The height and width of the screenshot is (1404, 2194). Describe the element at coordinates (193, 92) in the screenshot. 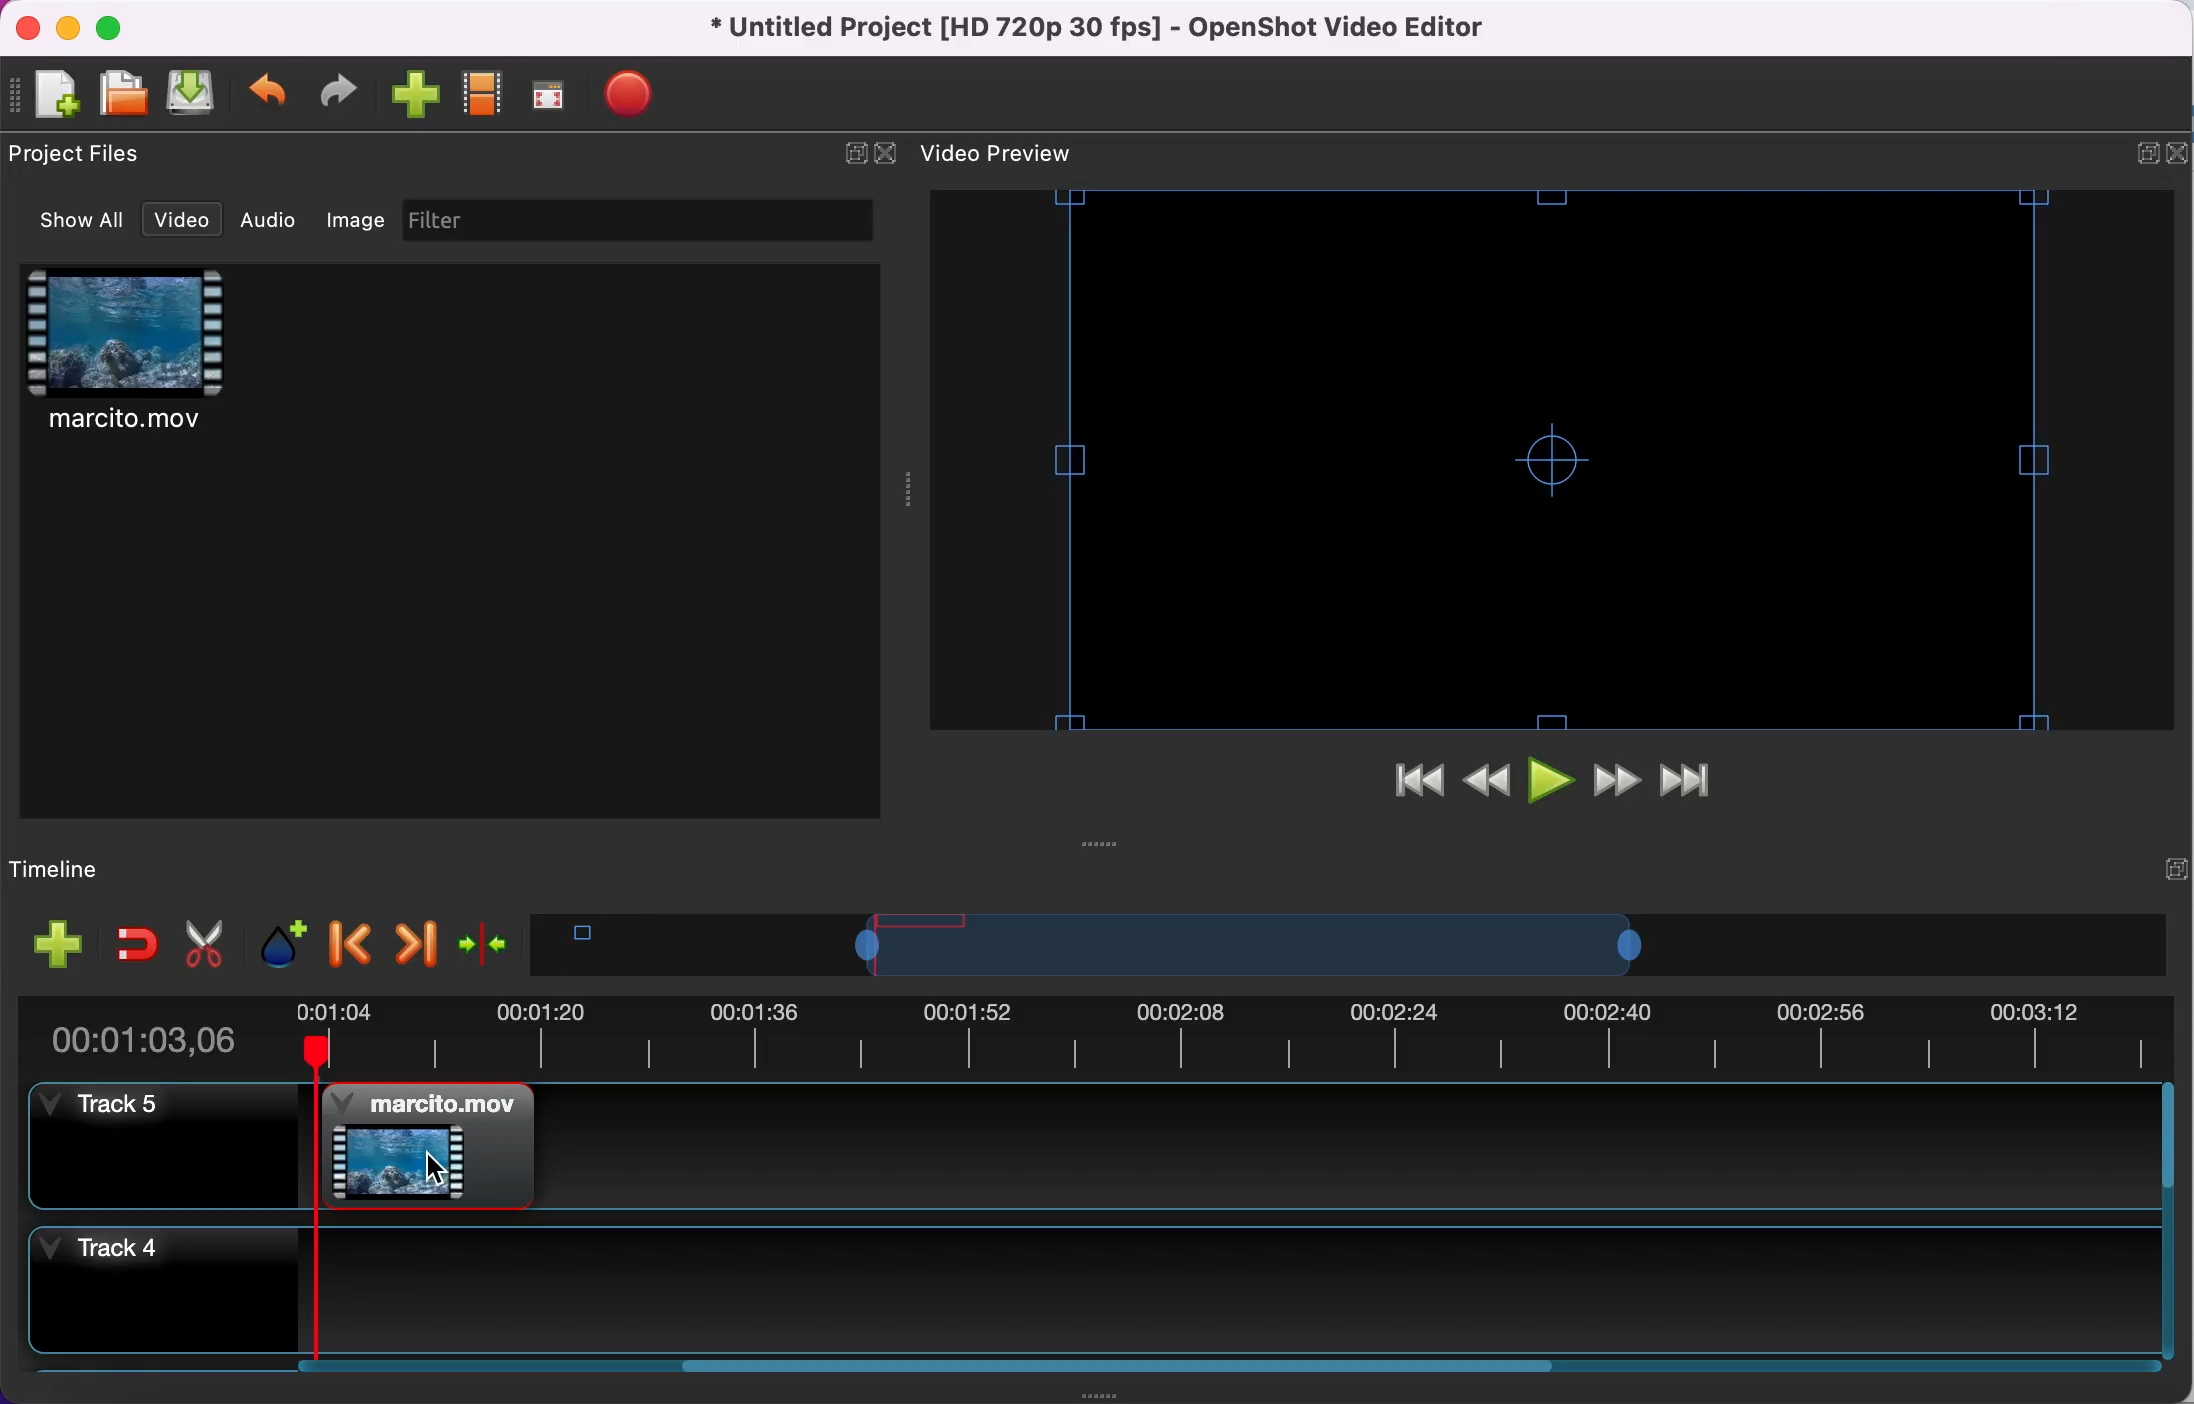

I see `save file` at that location.